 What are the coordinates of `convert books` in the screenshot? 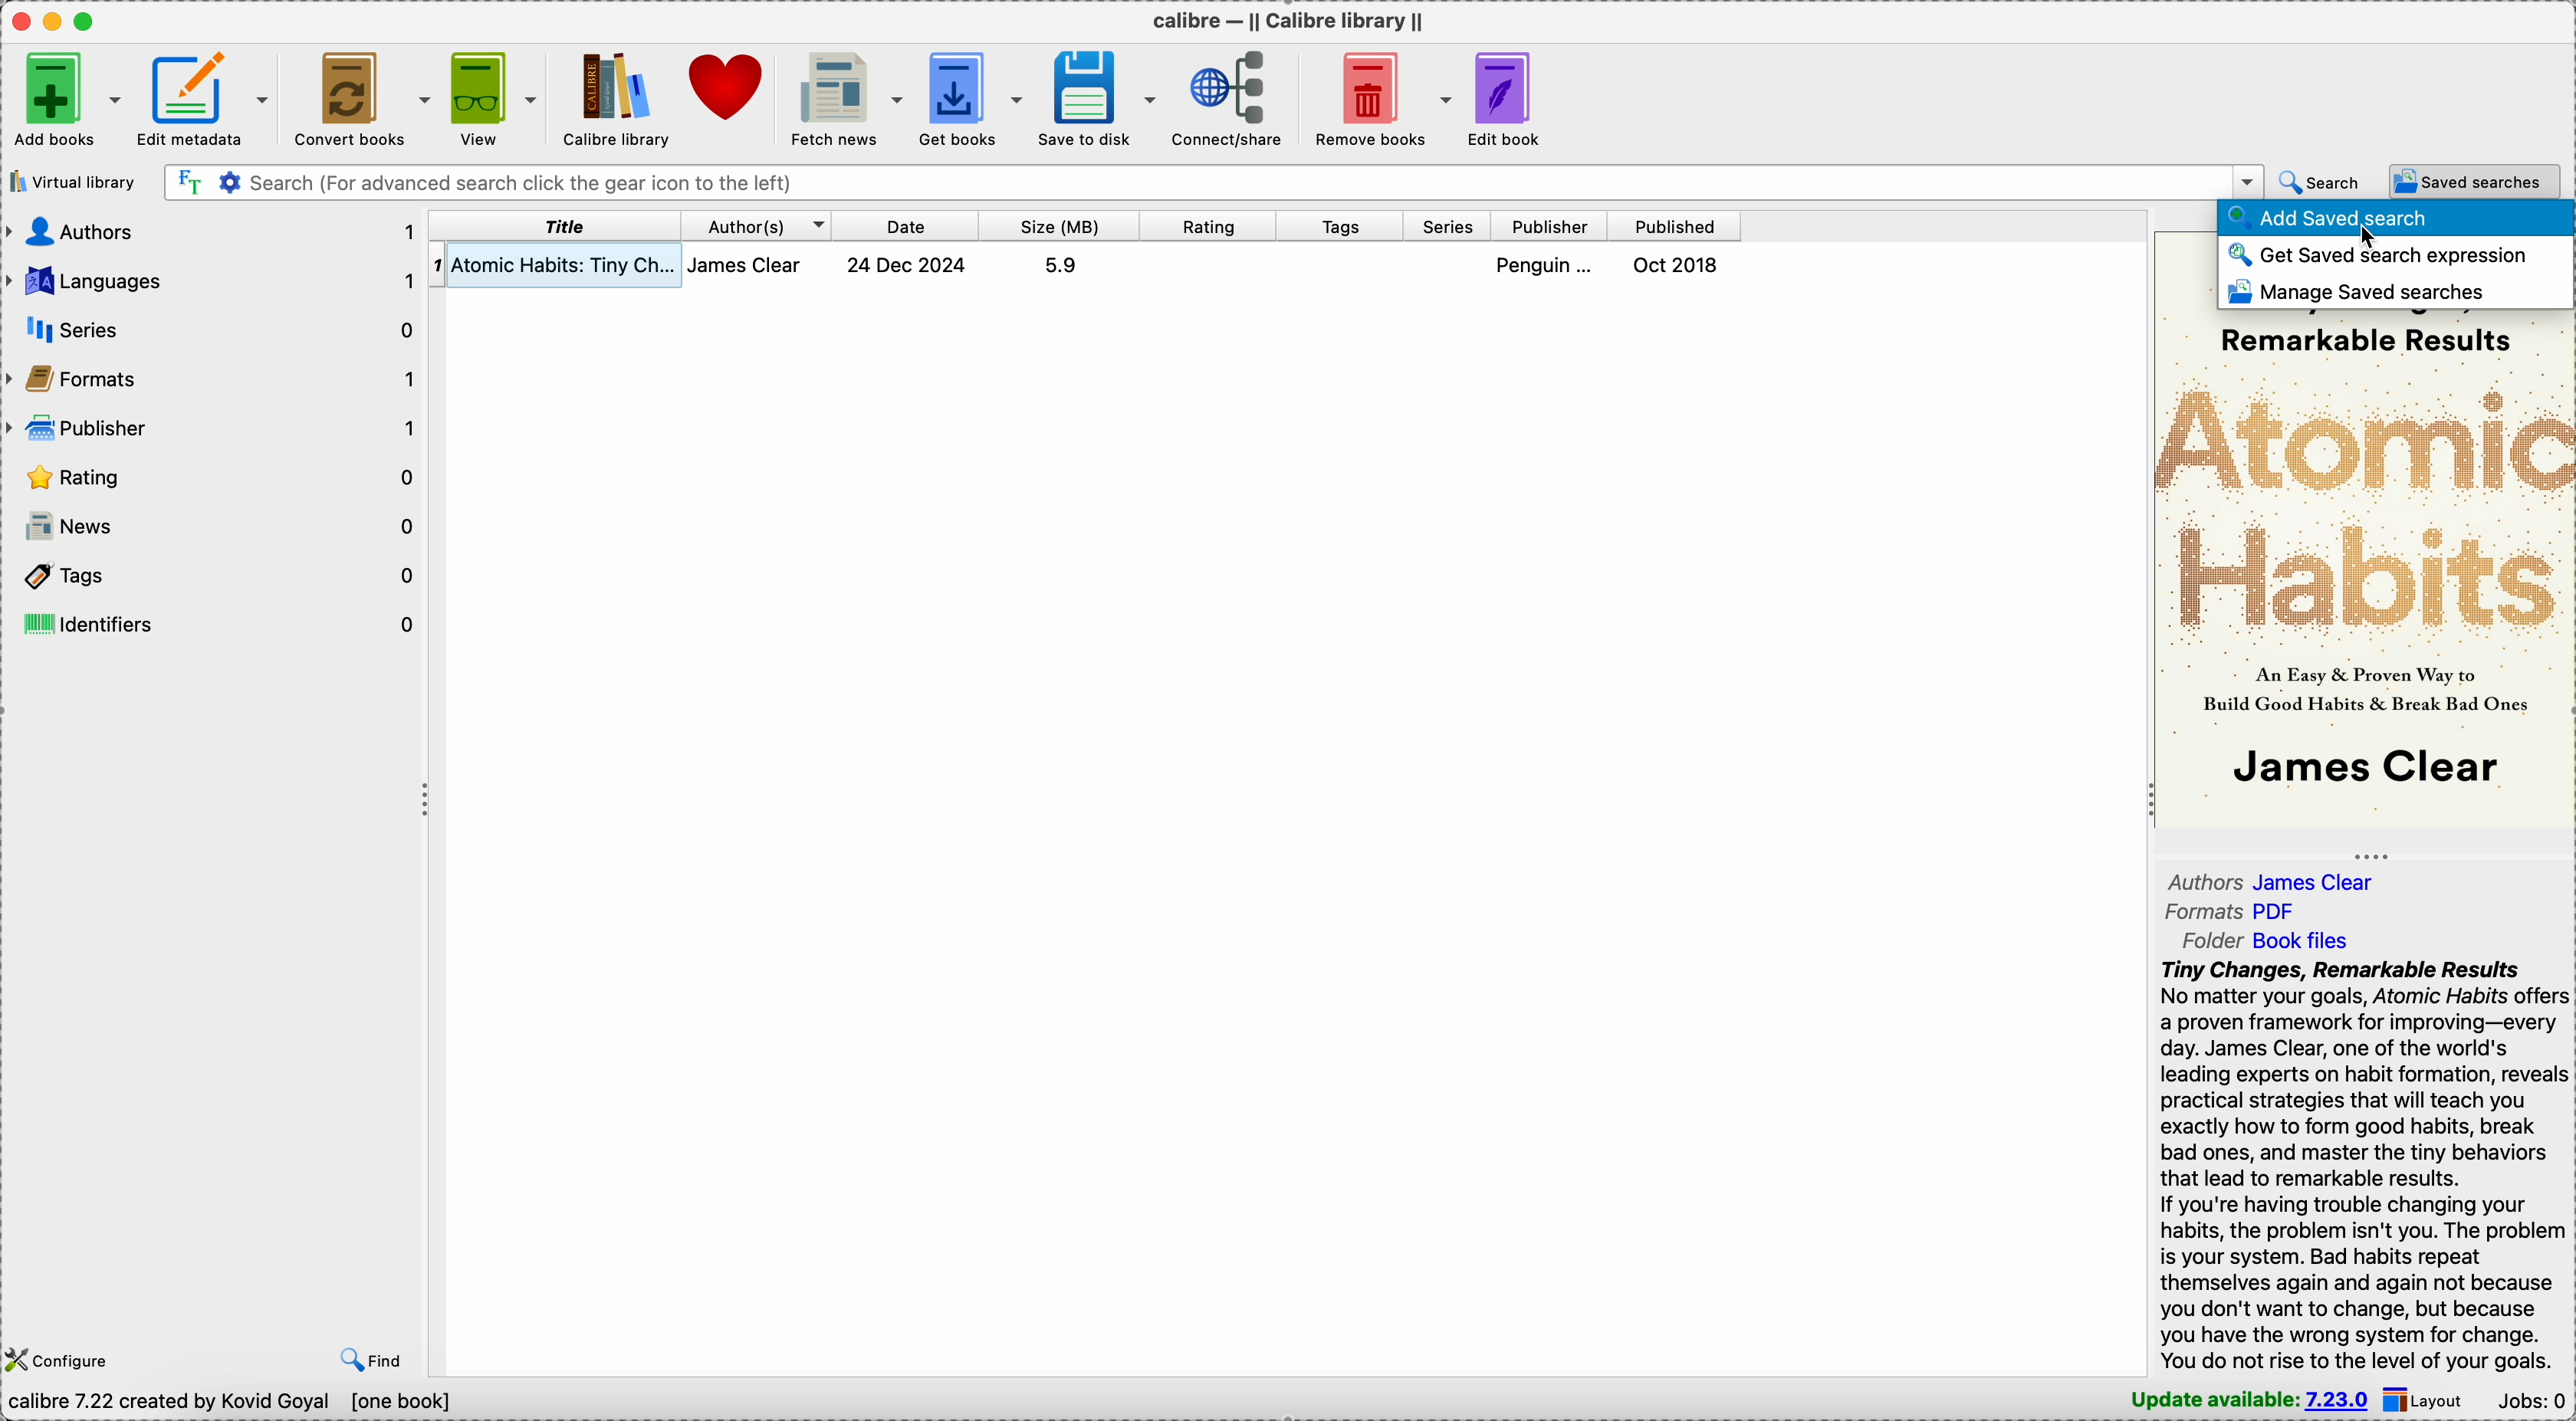 It's located at (359, 96).